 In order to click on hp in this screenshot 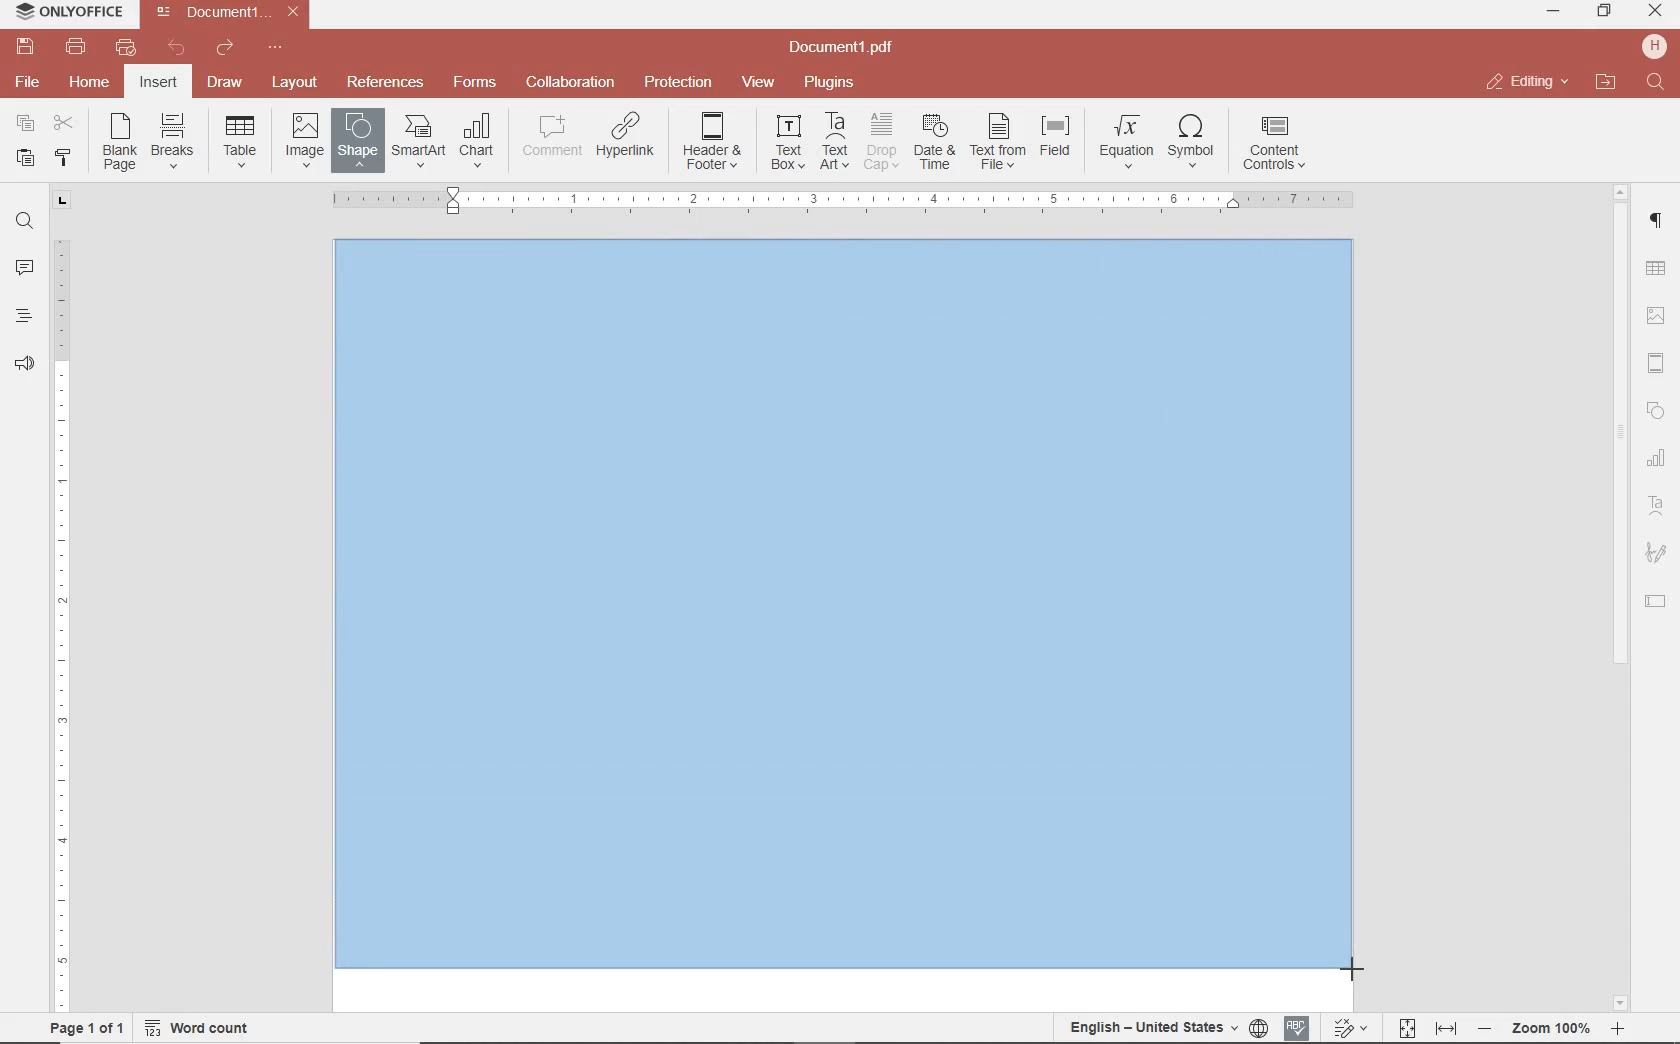, I will do `click(1658, 46)`.